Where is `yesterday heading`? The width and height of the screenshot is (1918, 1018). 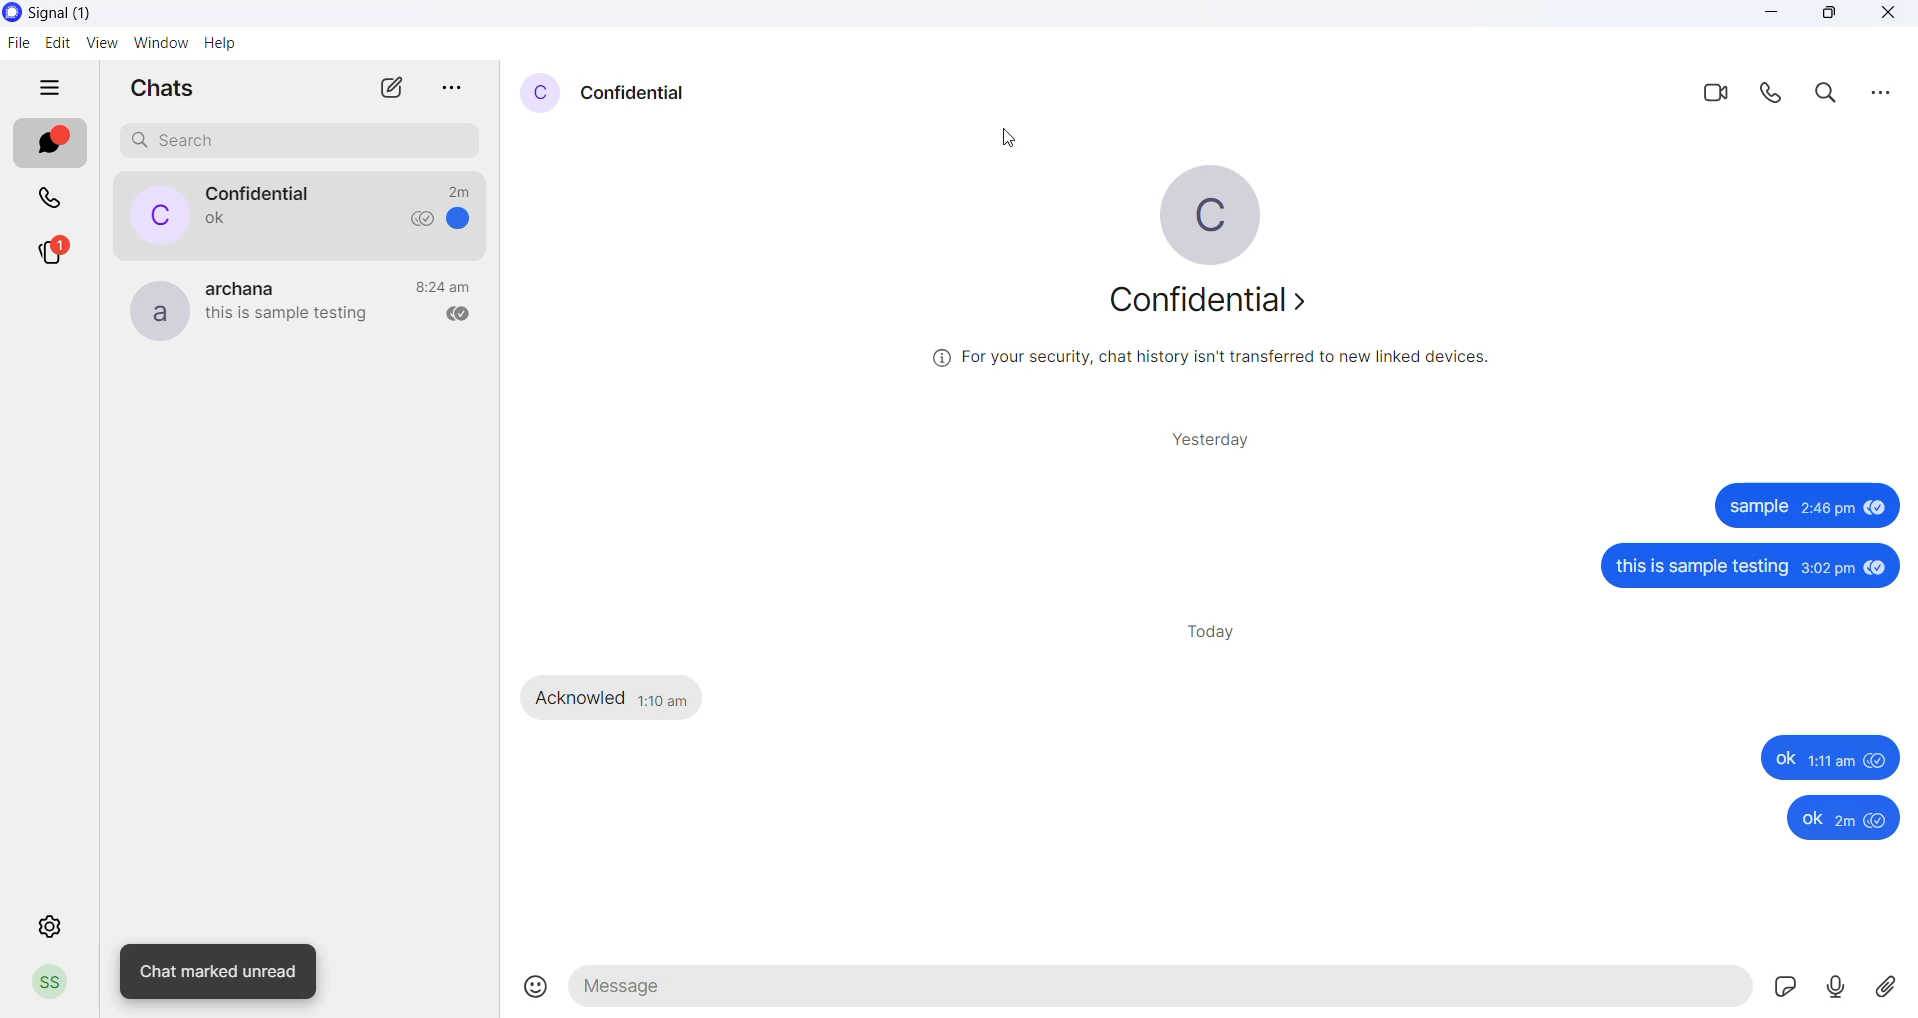
yesterday heading is located at coordinates (1216, 439).